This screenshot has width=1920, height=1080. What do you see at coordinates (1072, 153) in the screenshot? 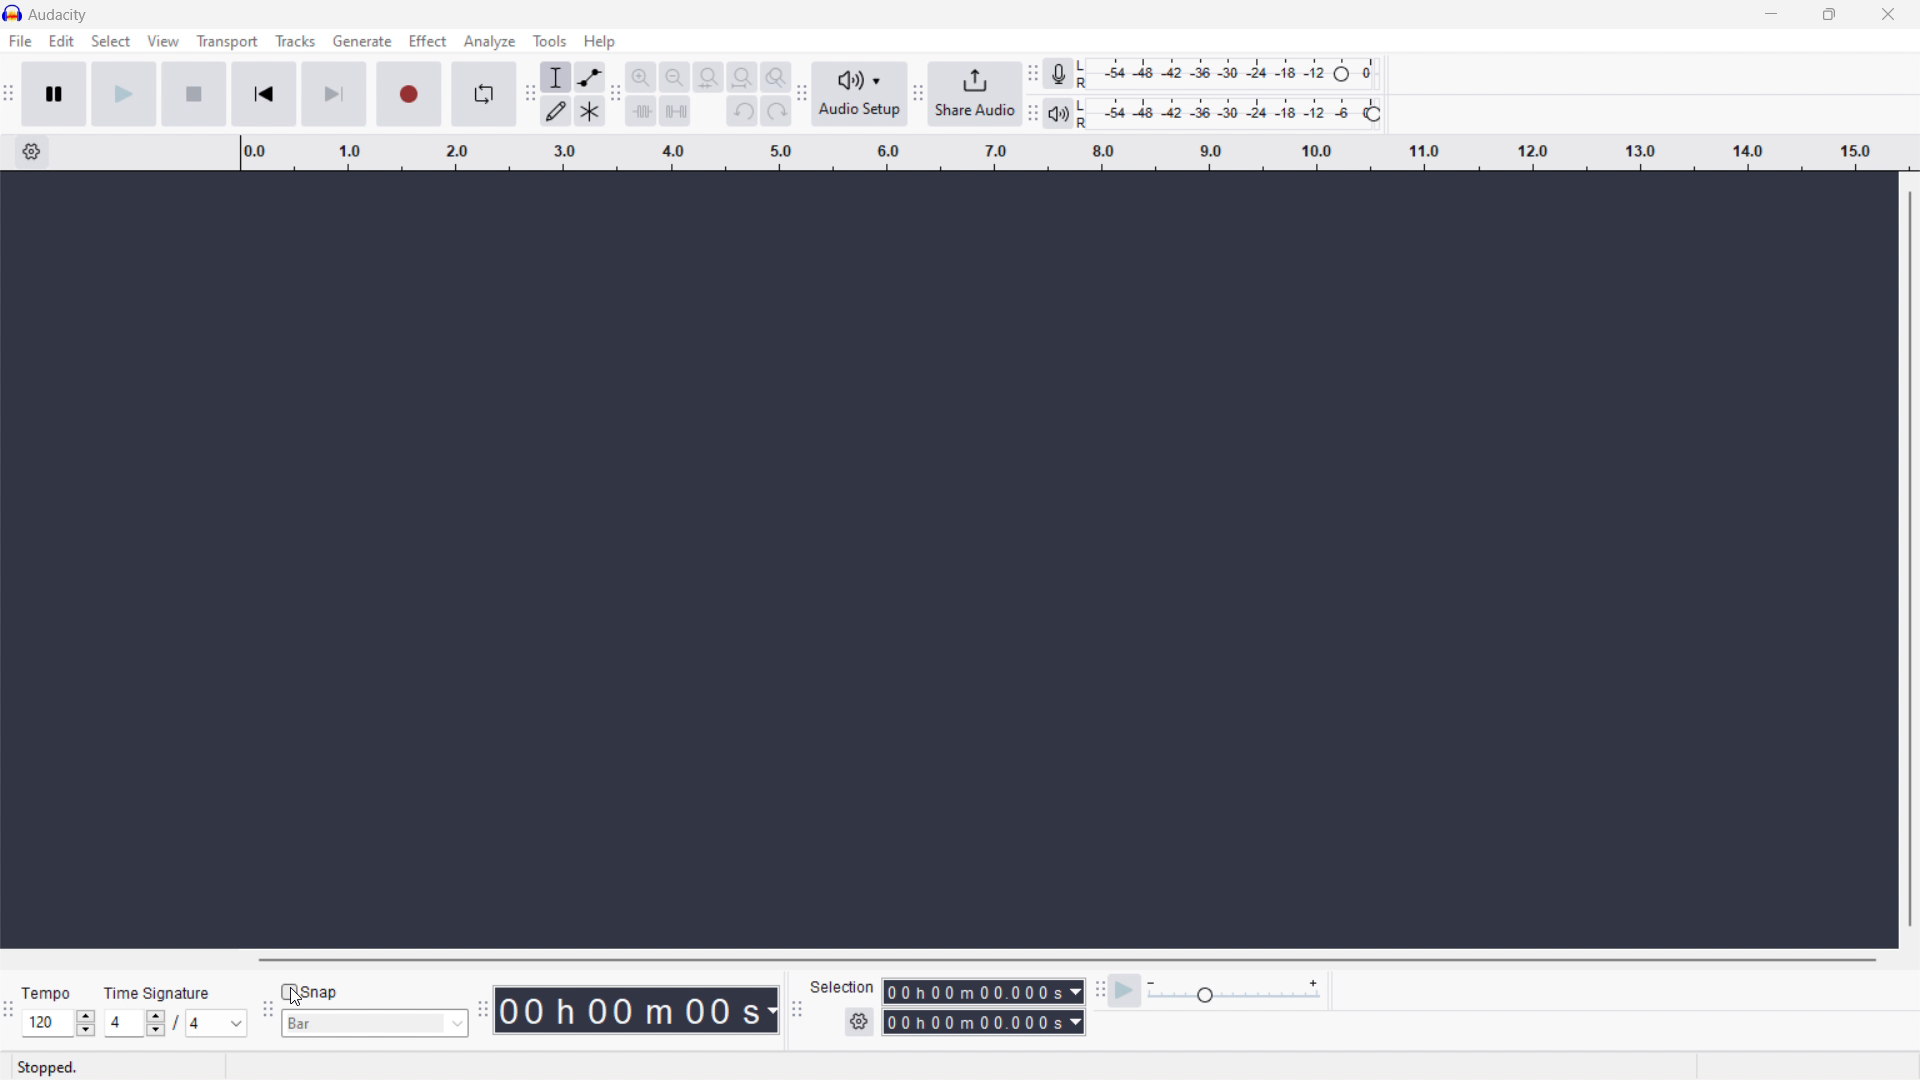
I see `timeline` at bounding box center [1072, 153].